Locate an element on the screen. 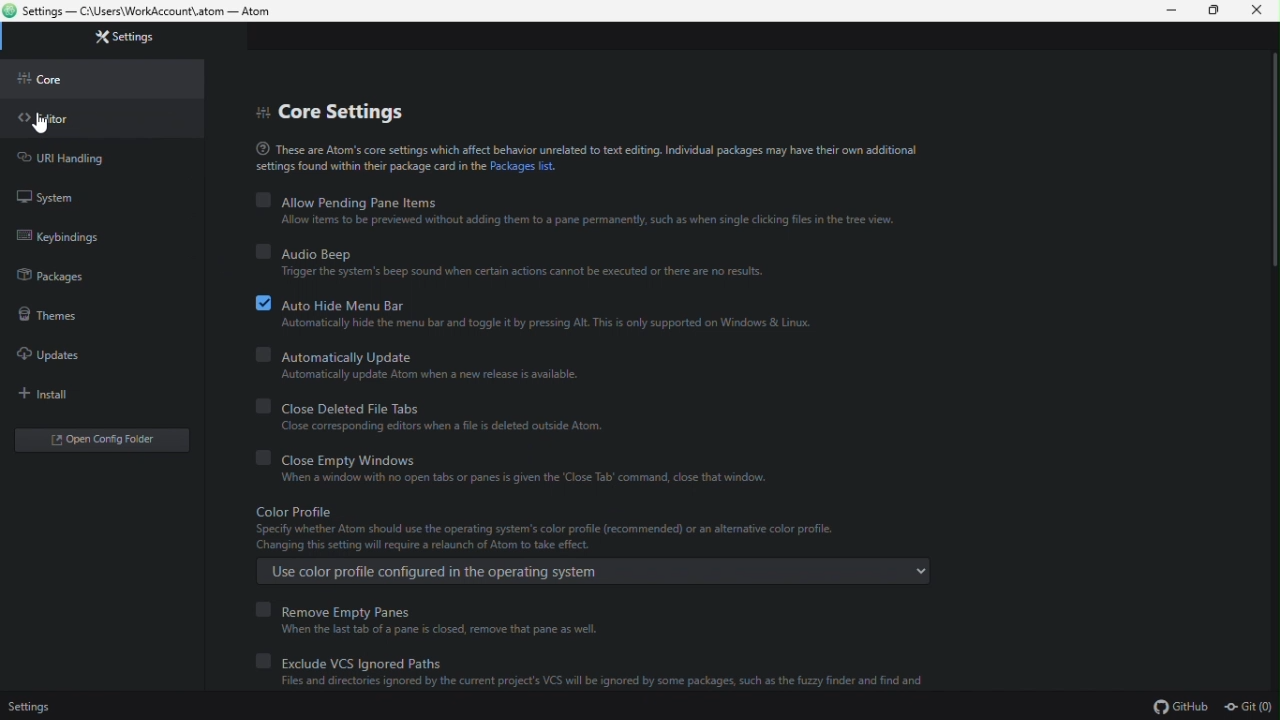  github is located at coordinates (1181, 706).